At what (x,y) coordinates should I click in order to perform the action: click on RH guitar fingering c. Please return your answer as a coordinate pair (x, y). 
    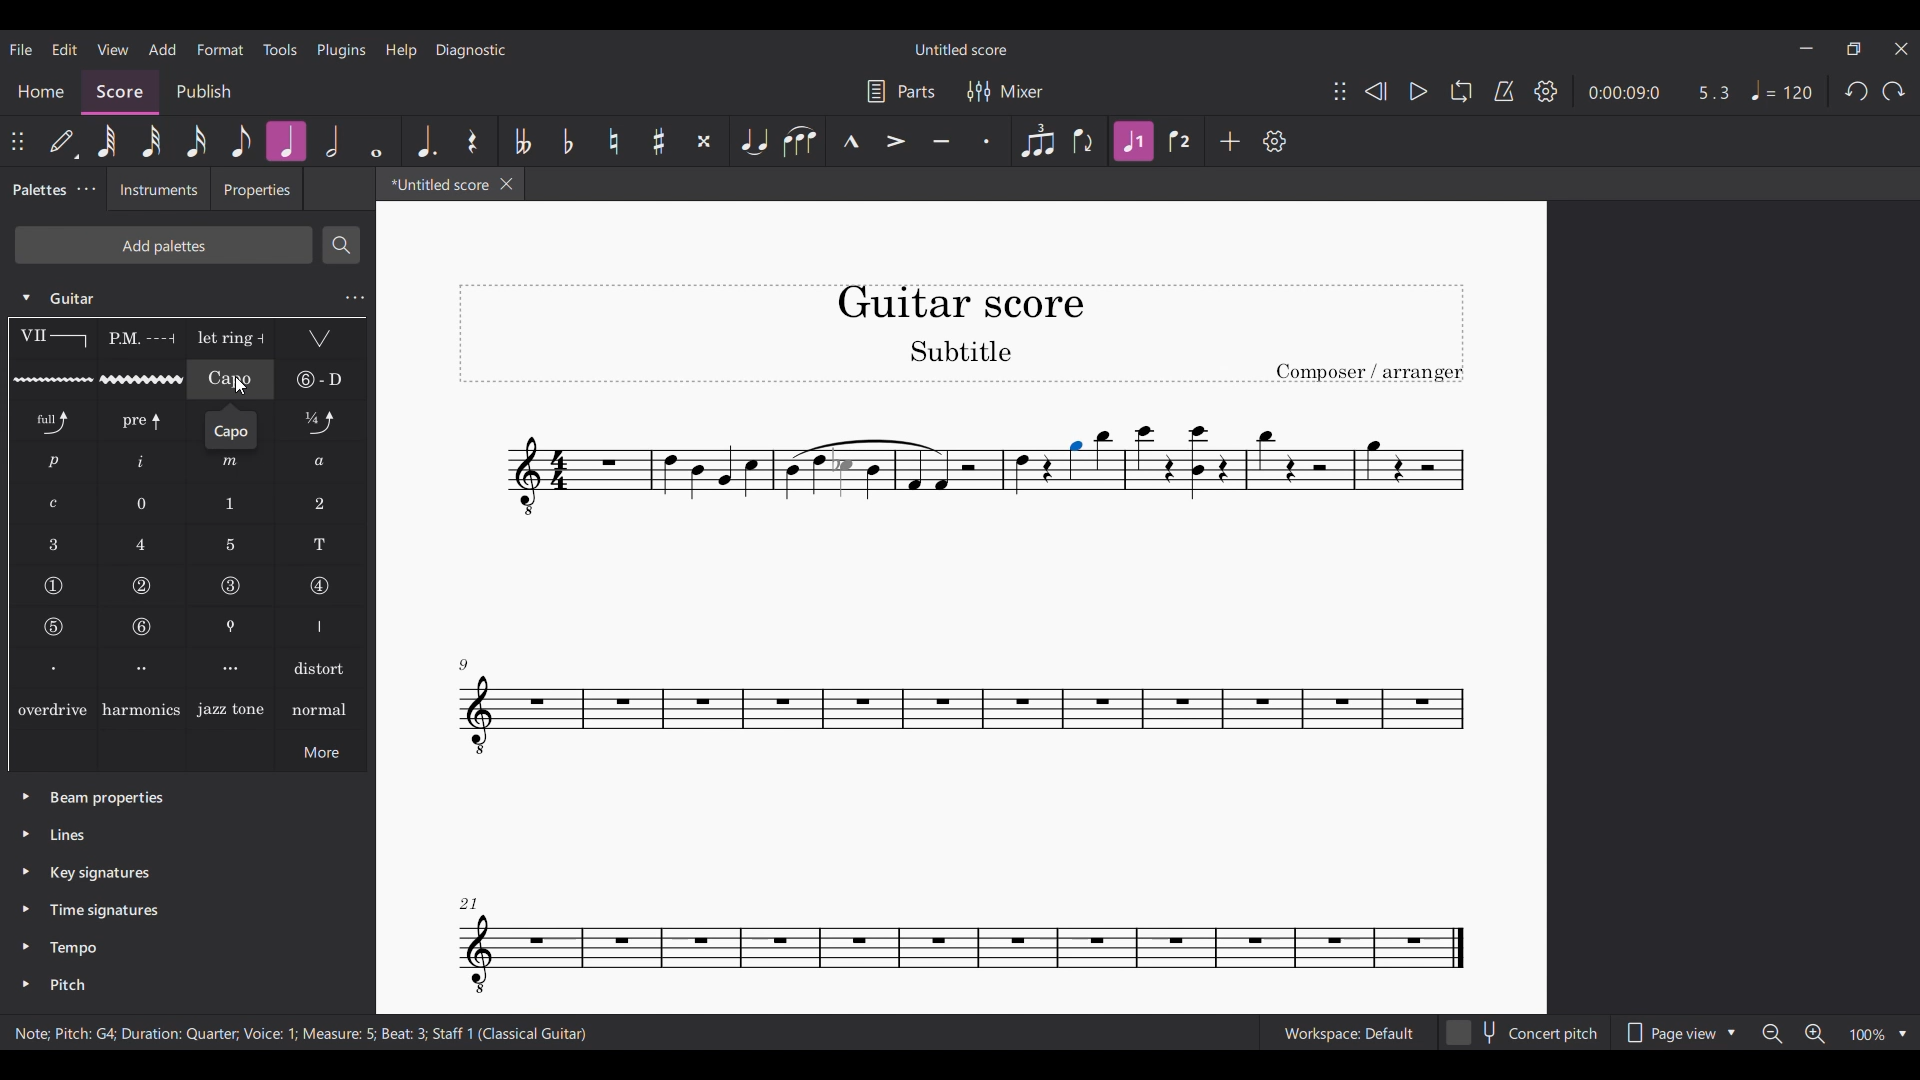
    Looking at the image, I should click on (54, 504).